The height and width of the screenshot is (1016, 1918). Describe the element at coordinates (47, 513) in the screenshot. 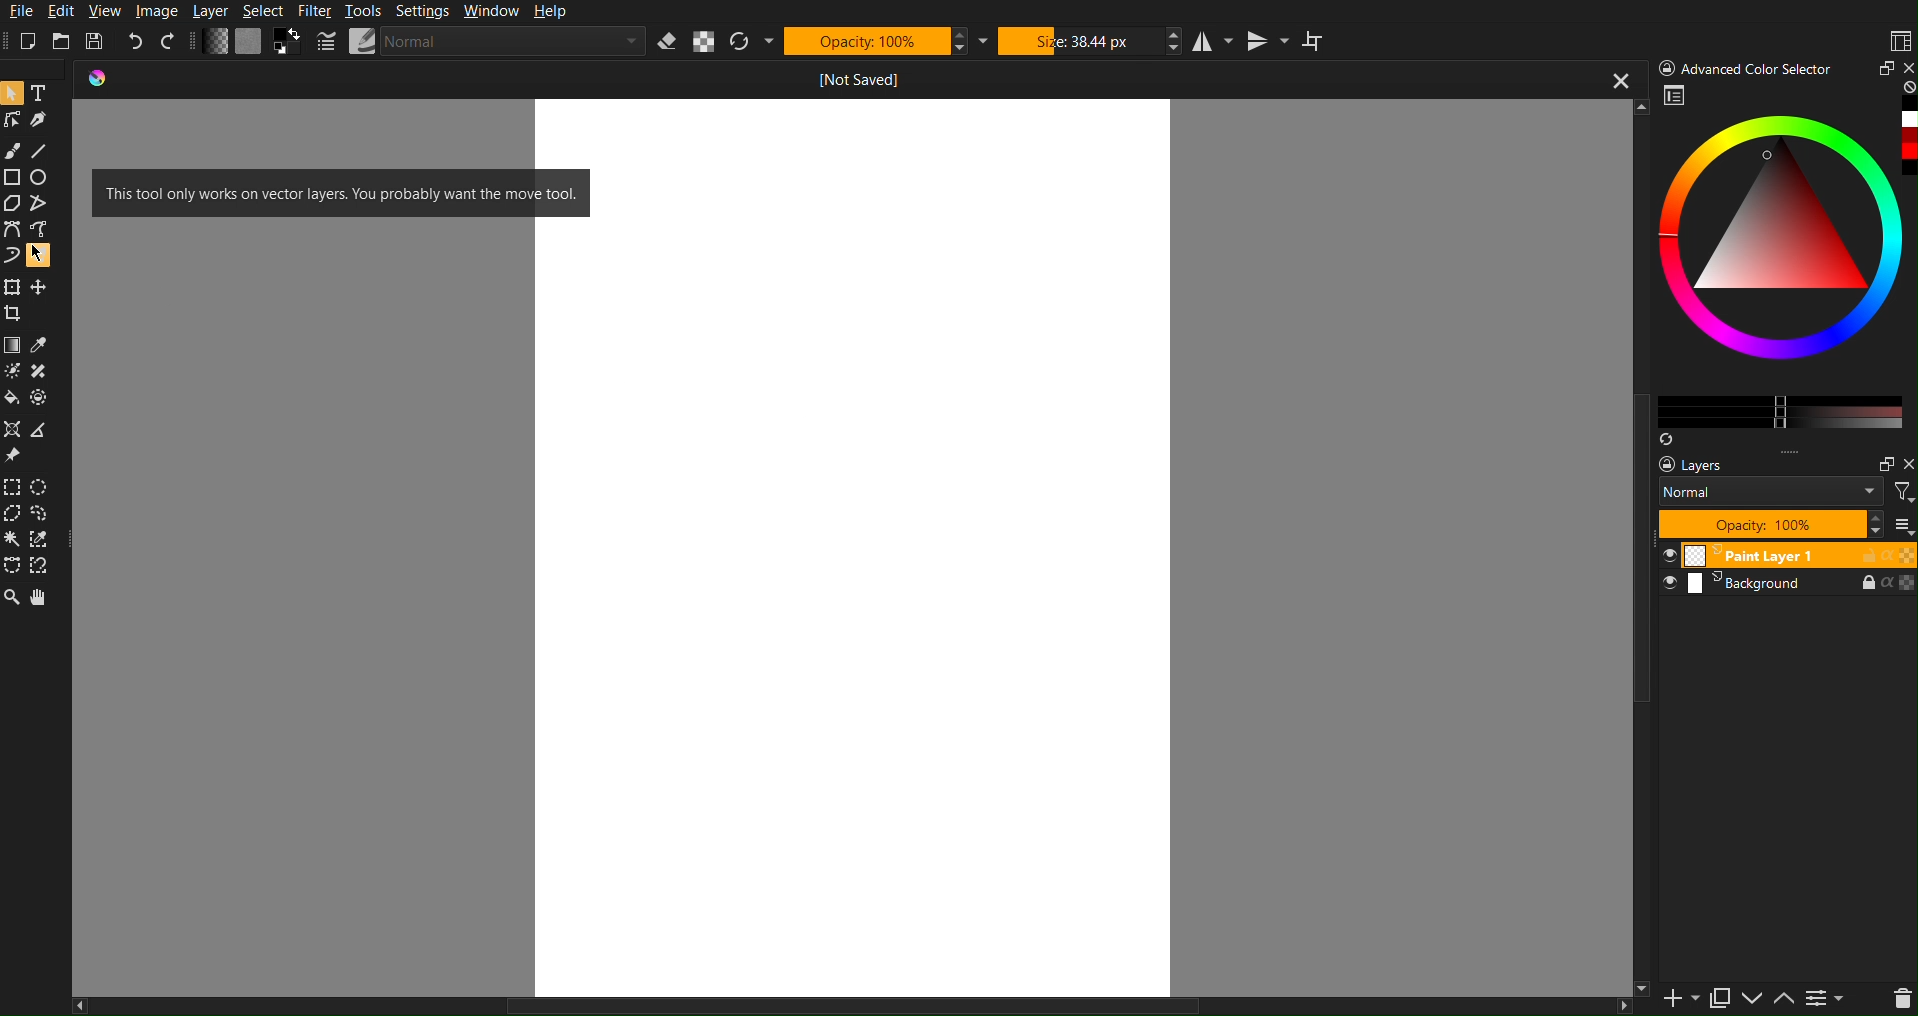

I see `Free shape selection tool` at that location.